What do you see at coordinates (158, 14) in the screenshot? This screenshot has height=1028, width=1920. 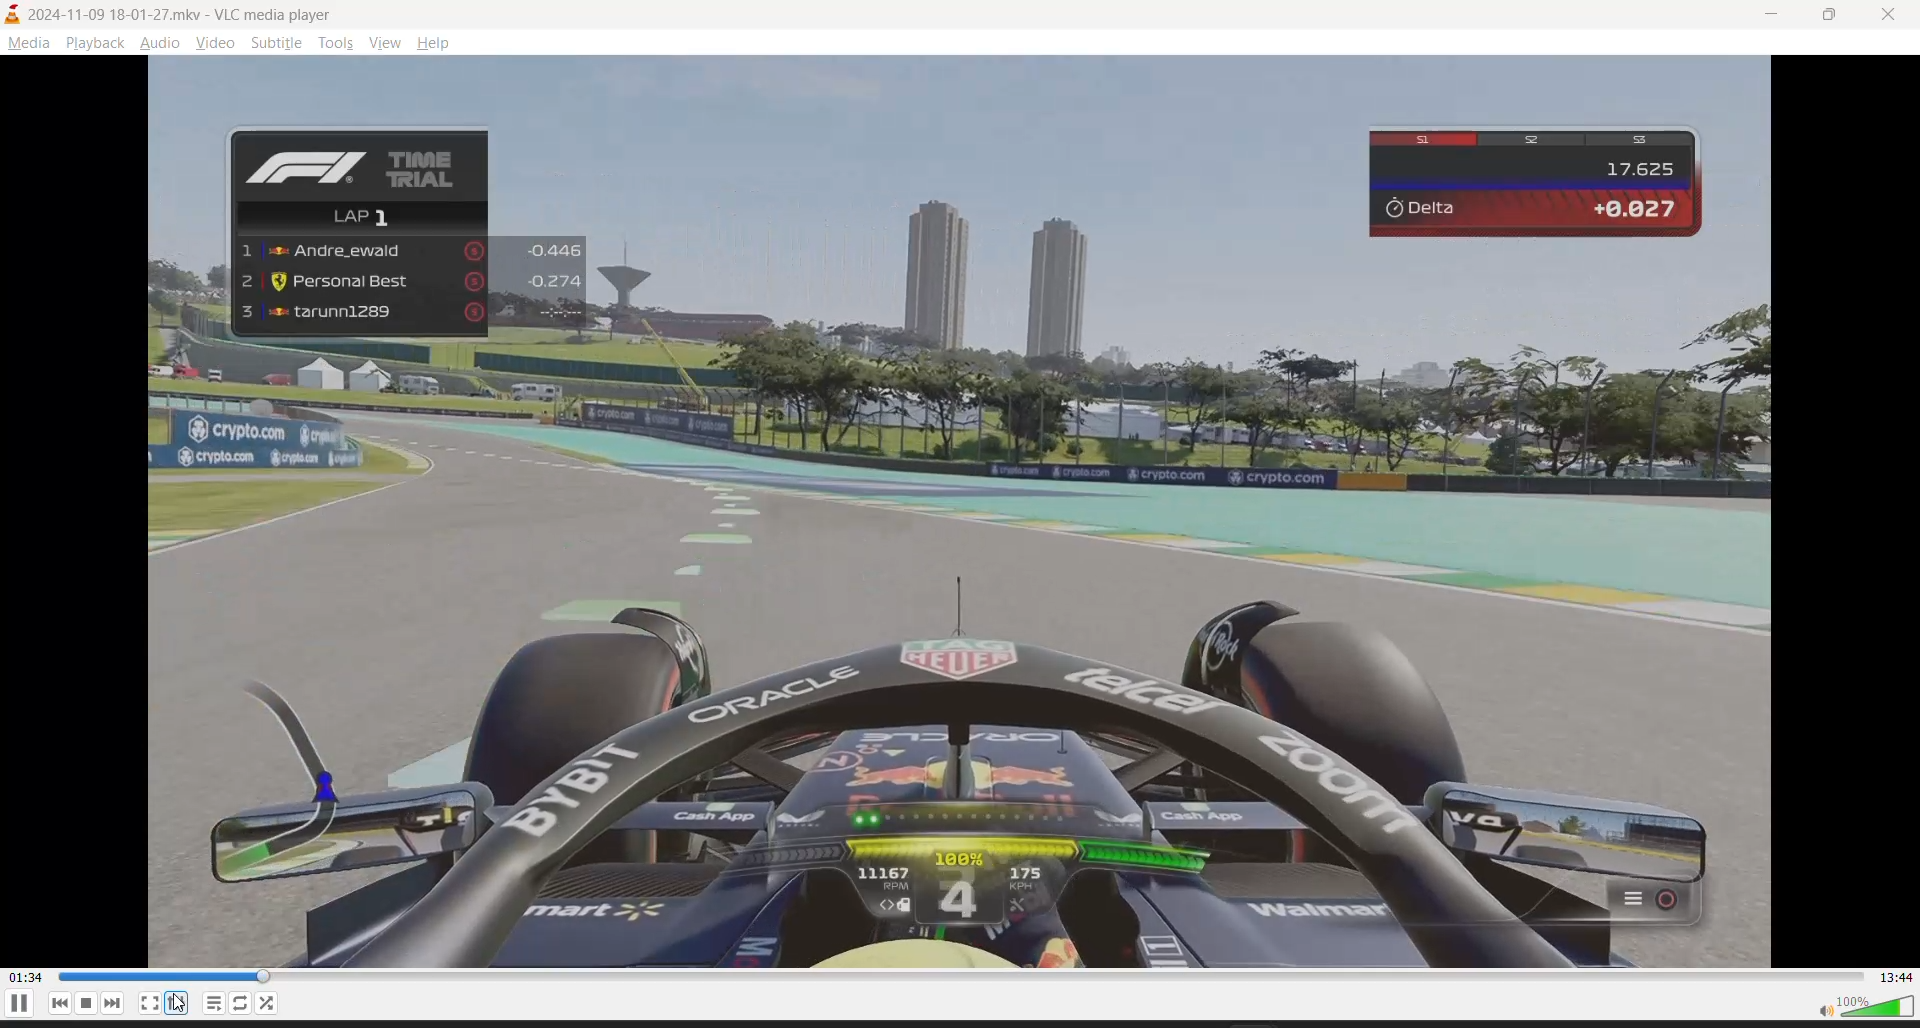 I see `2024-11-09 18-01-27.mkv - VLC media player` at bounding box center [158, 14].